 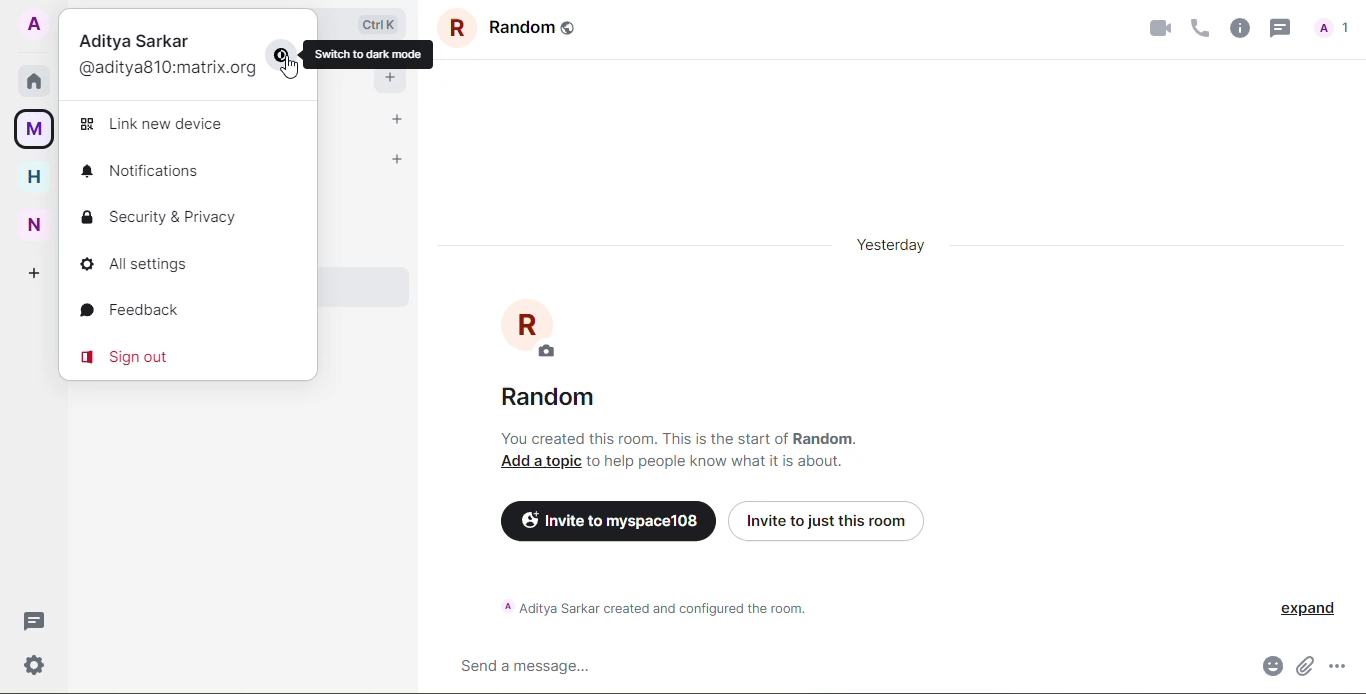 What do you see at coordinates (1308, 665) in the screenshot?
I see `attach` at bounding box center [1308, 665].